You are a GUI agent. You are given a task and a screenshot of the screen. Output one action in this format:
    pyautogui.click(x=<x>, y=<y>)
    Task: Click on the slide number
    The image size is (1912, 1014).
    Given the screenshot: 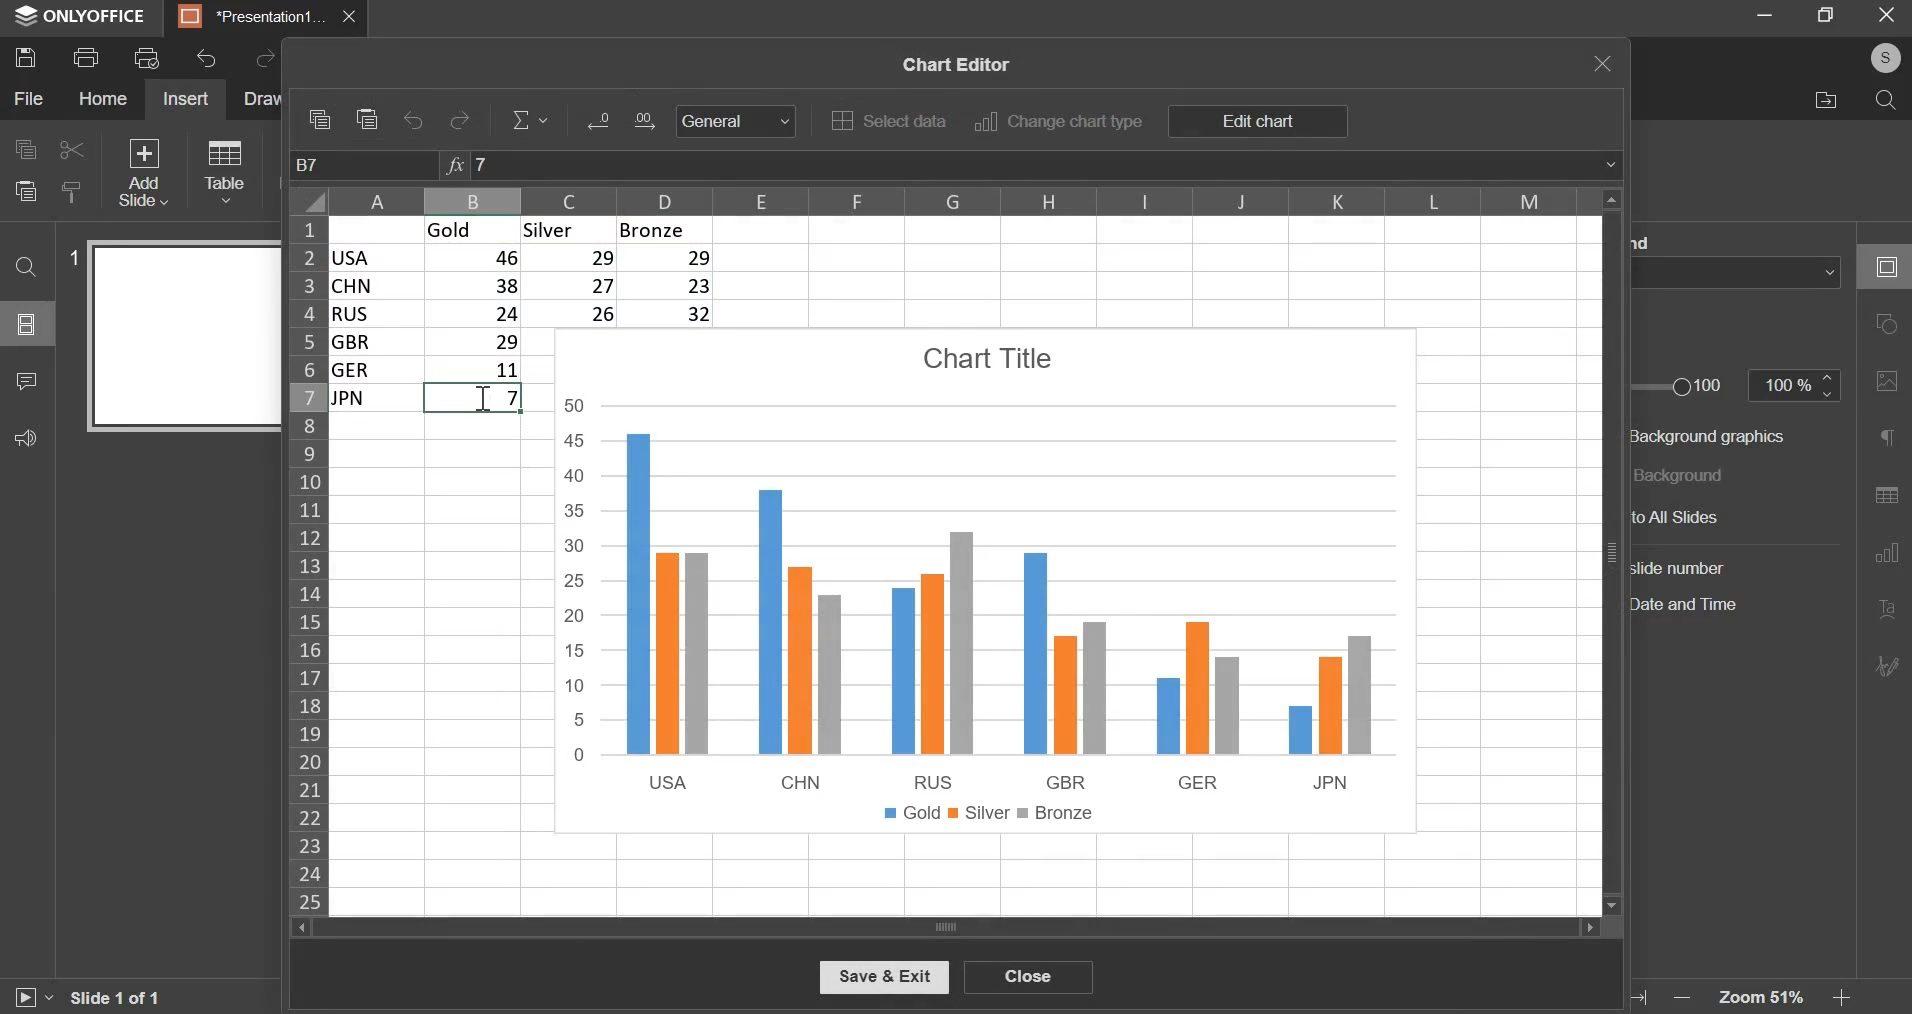 What is the action you would take?
    pyautogui.click(x=1683, y=567)
    